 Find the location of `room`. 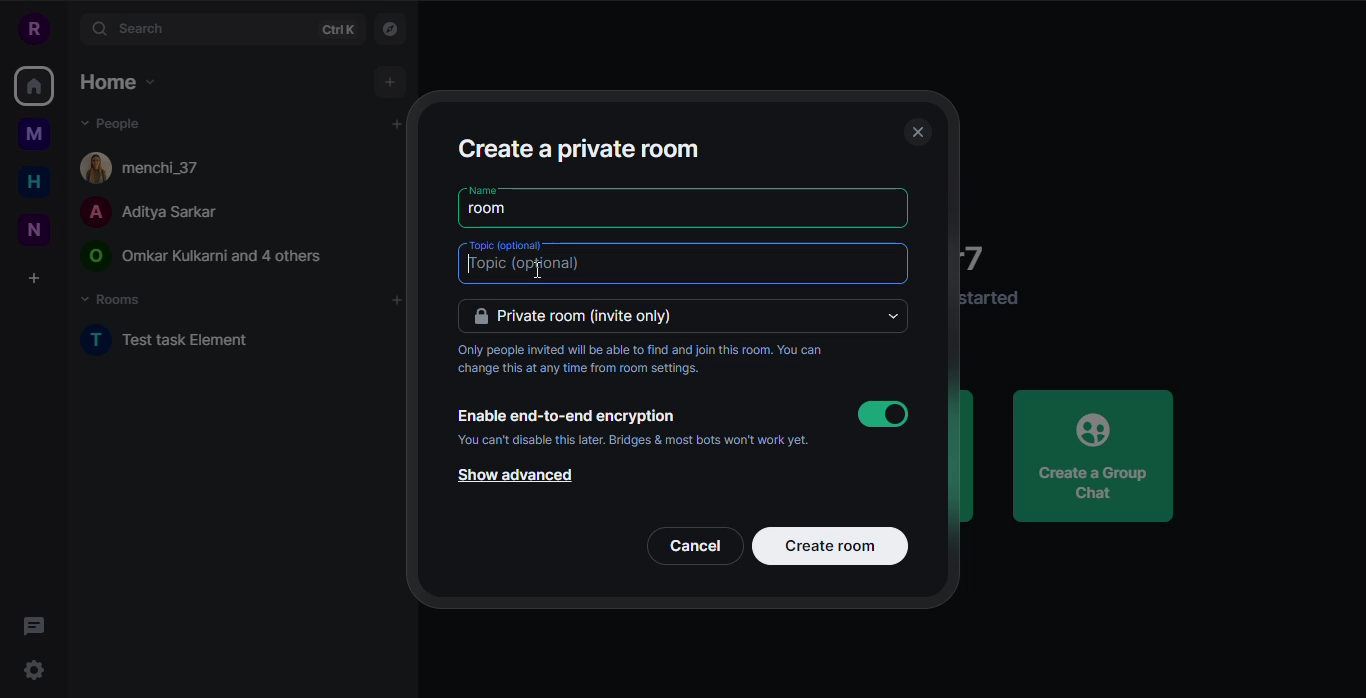

room is located at coordinates (494, 210).